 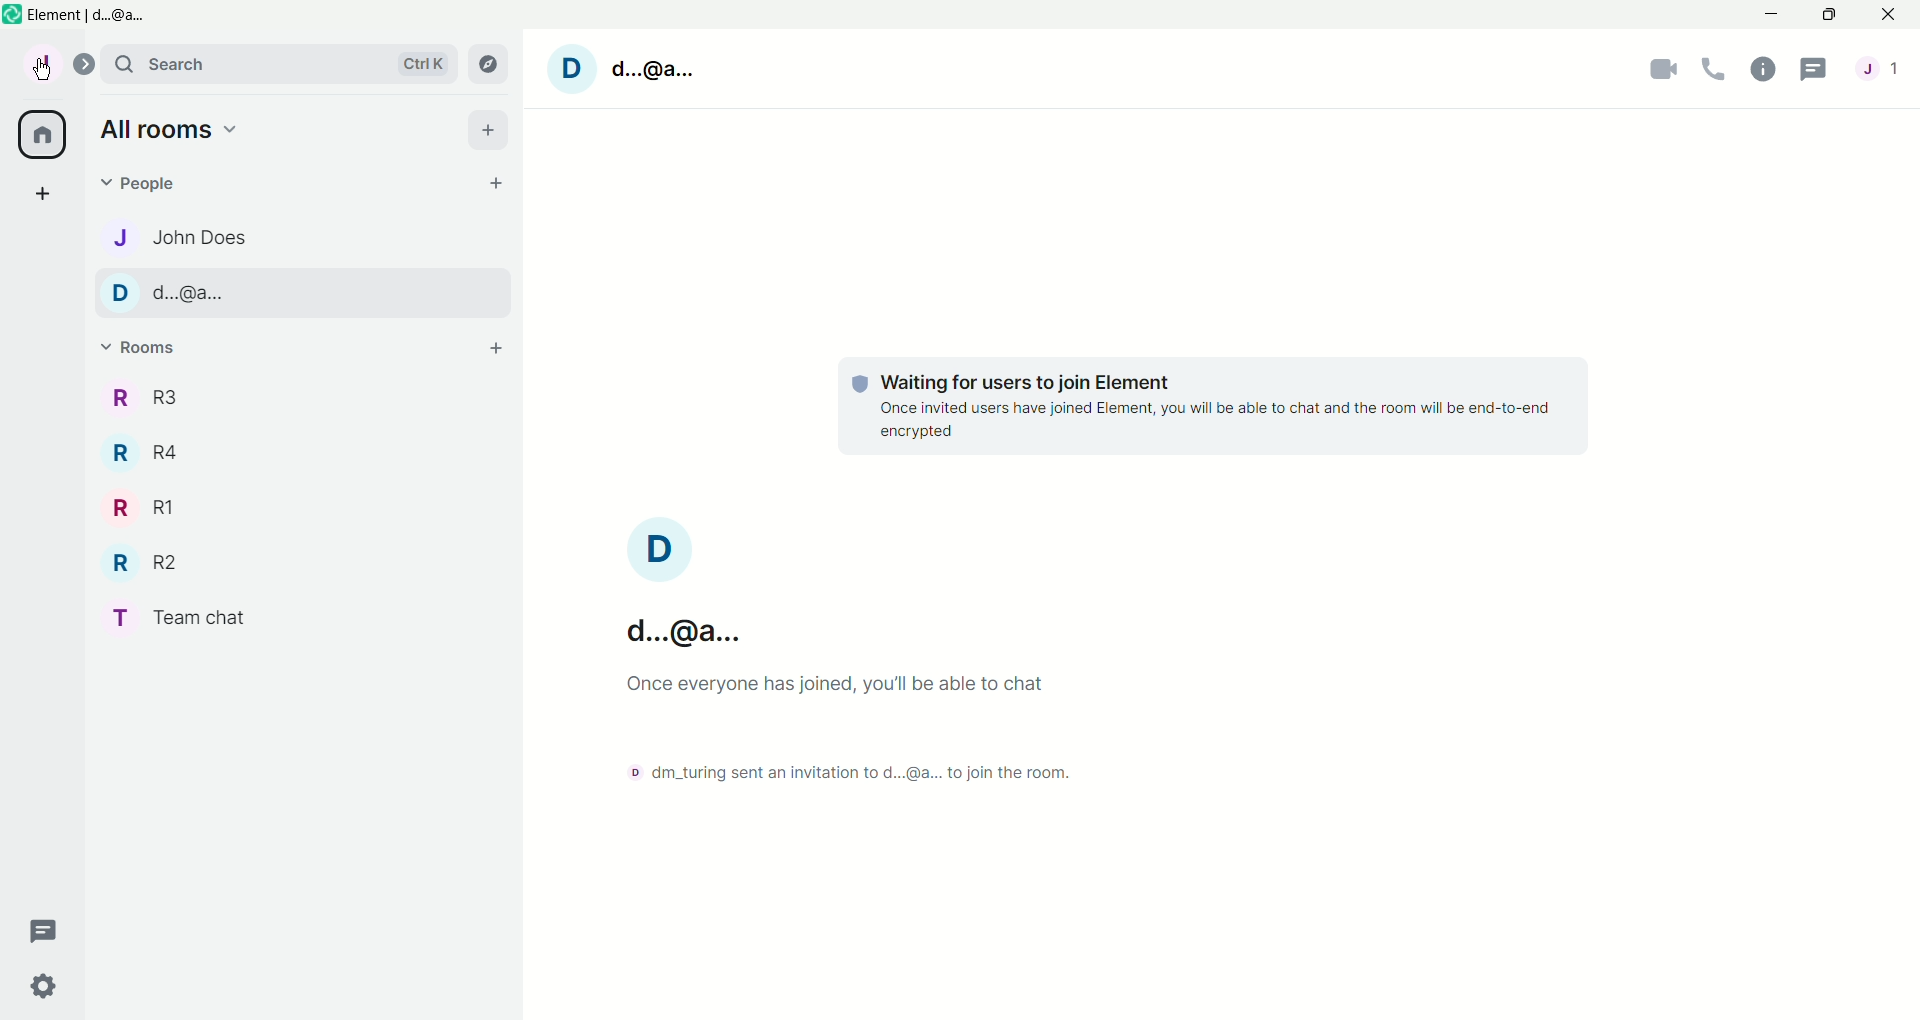 What do you see at coordinates (152, 561) in the screenshot?
I see `R2 - Room Name` at bounding box center [152, 561].